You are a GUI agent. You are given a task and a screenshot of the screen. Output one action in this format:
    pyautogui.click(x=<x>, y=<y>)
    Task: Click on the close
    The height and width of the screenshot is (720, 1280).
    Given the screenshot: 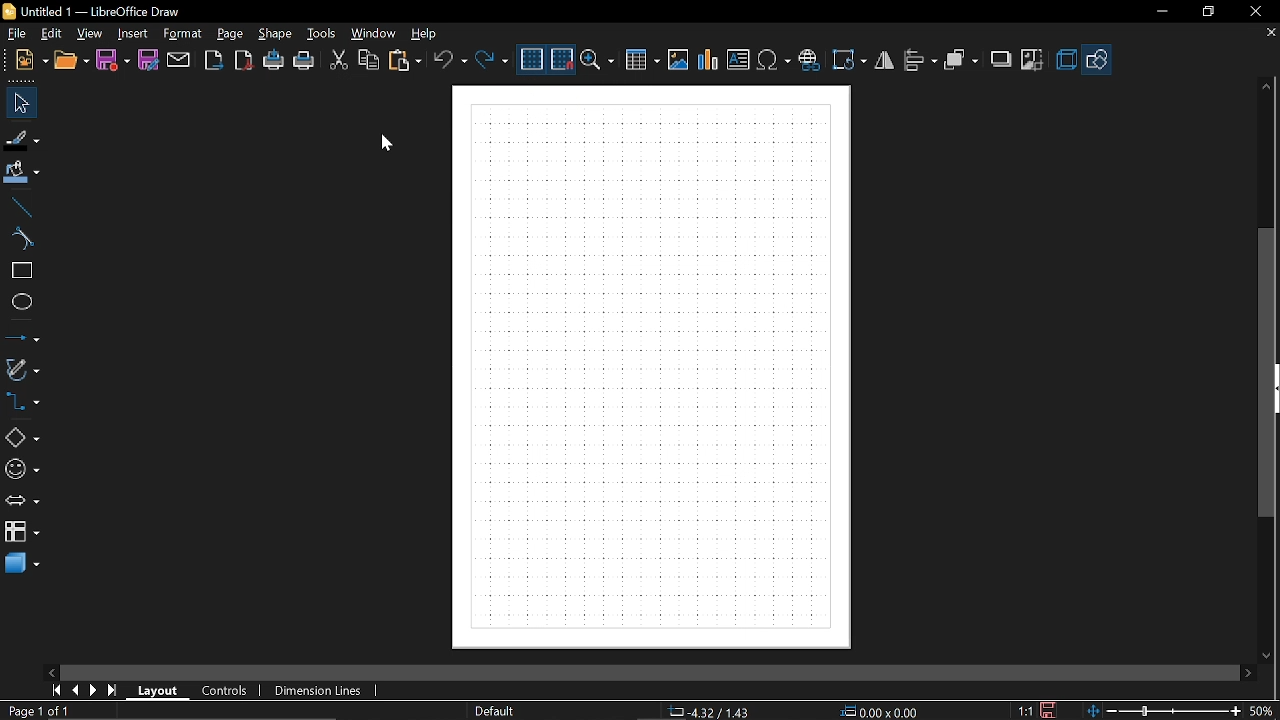 What is the action you would take?
    pyautogui.click(x=1253, y=12)
    